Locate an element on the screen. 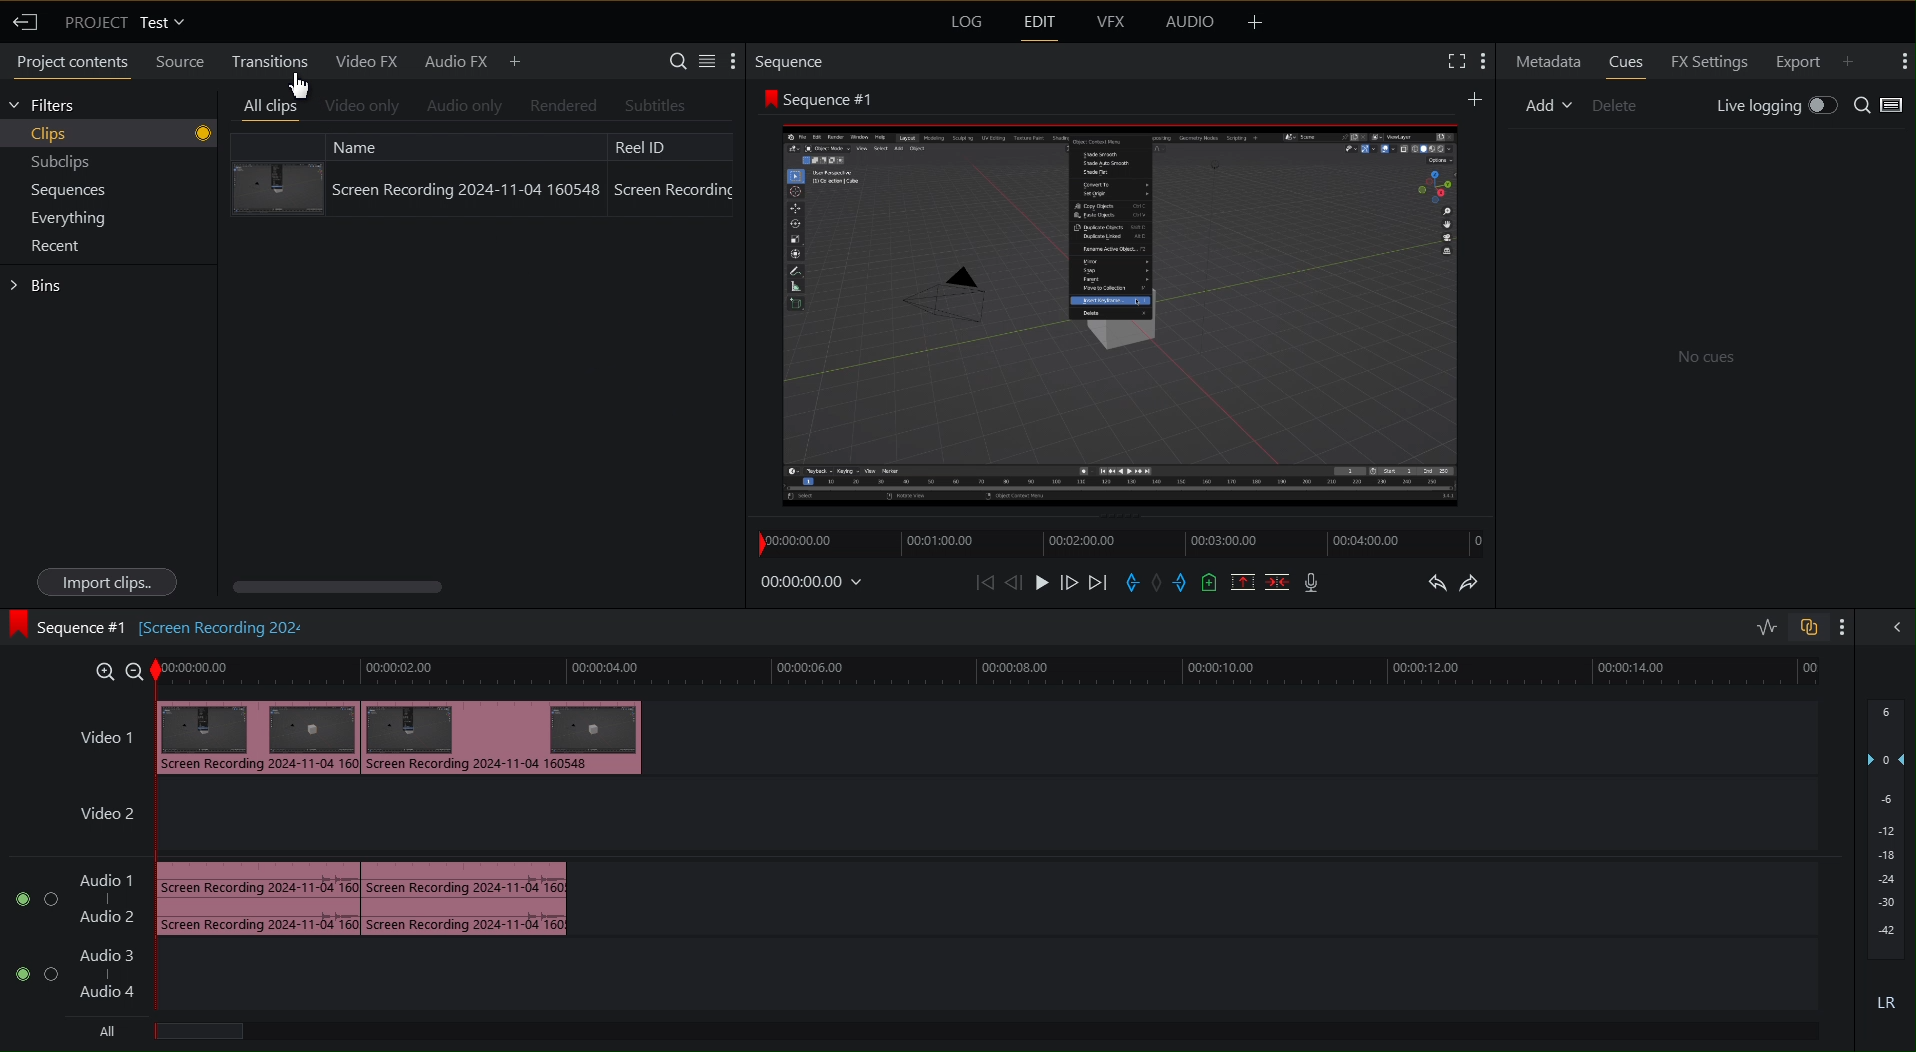  Import clips is located at coordinates (107, 582).